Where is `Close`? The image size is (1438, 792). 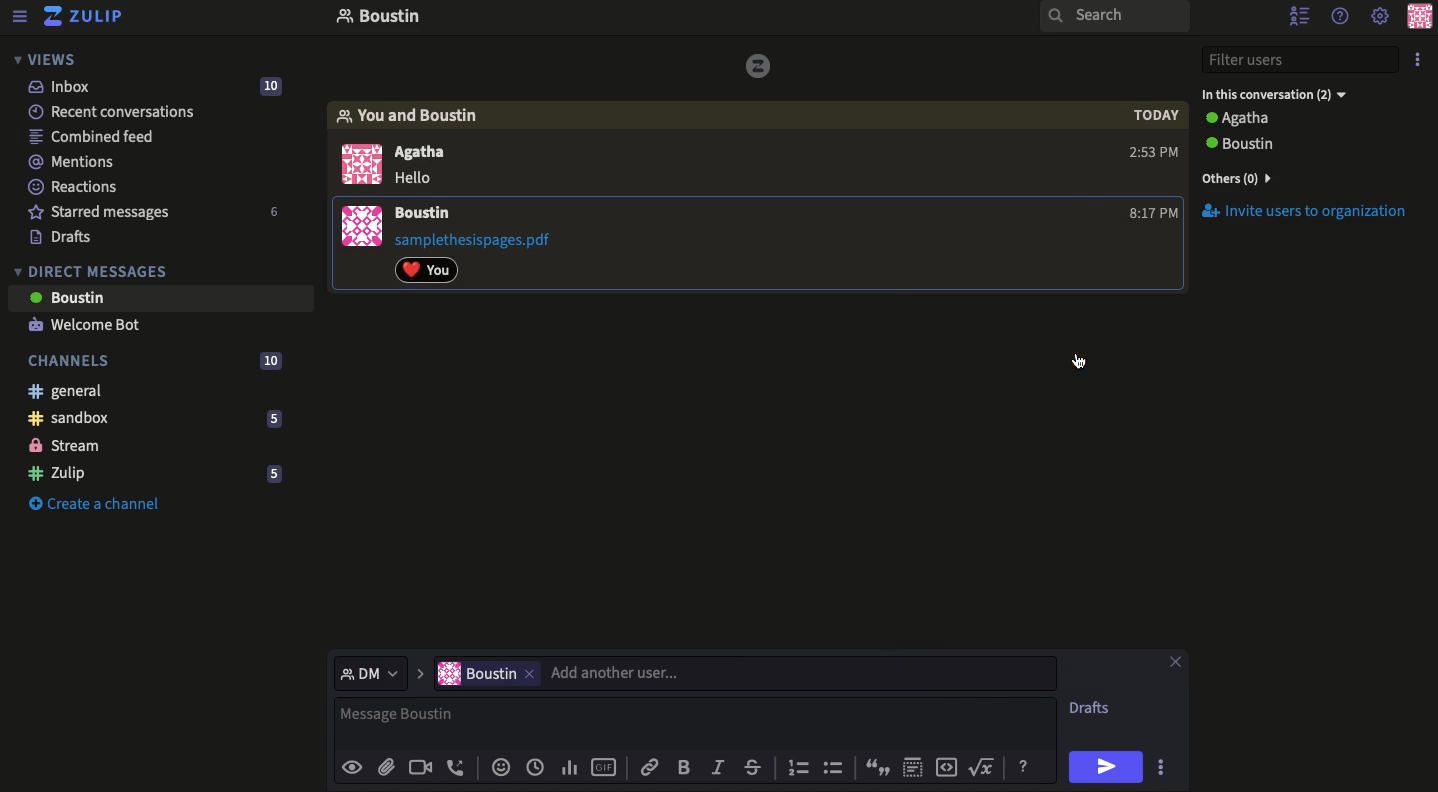
Close is located at coordinates (1174, 659).